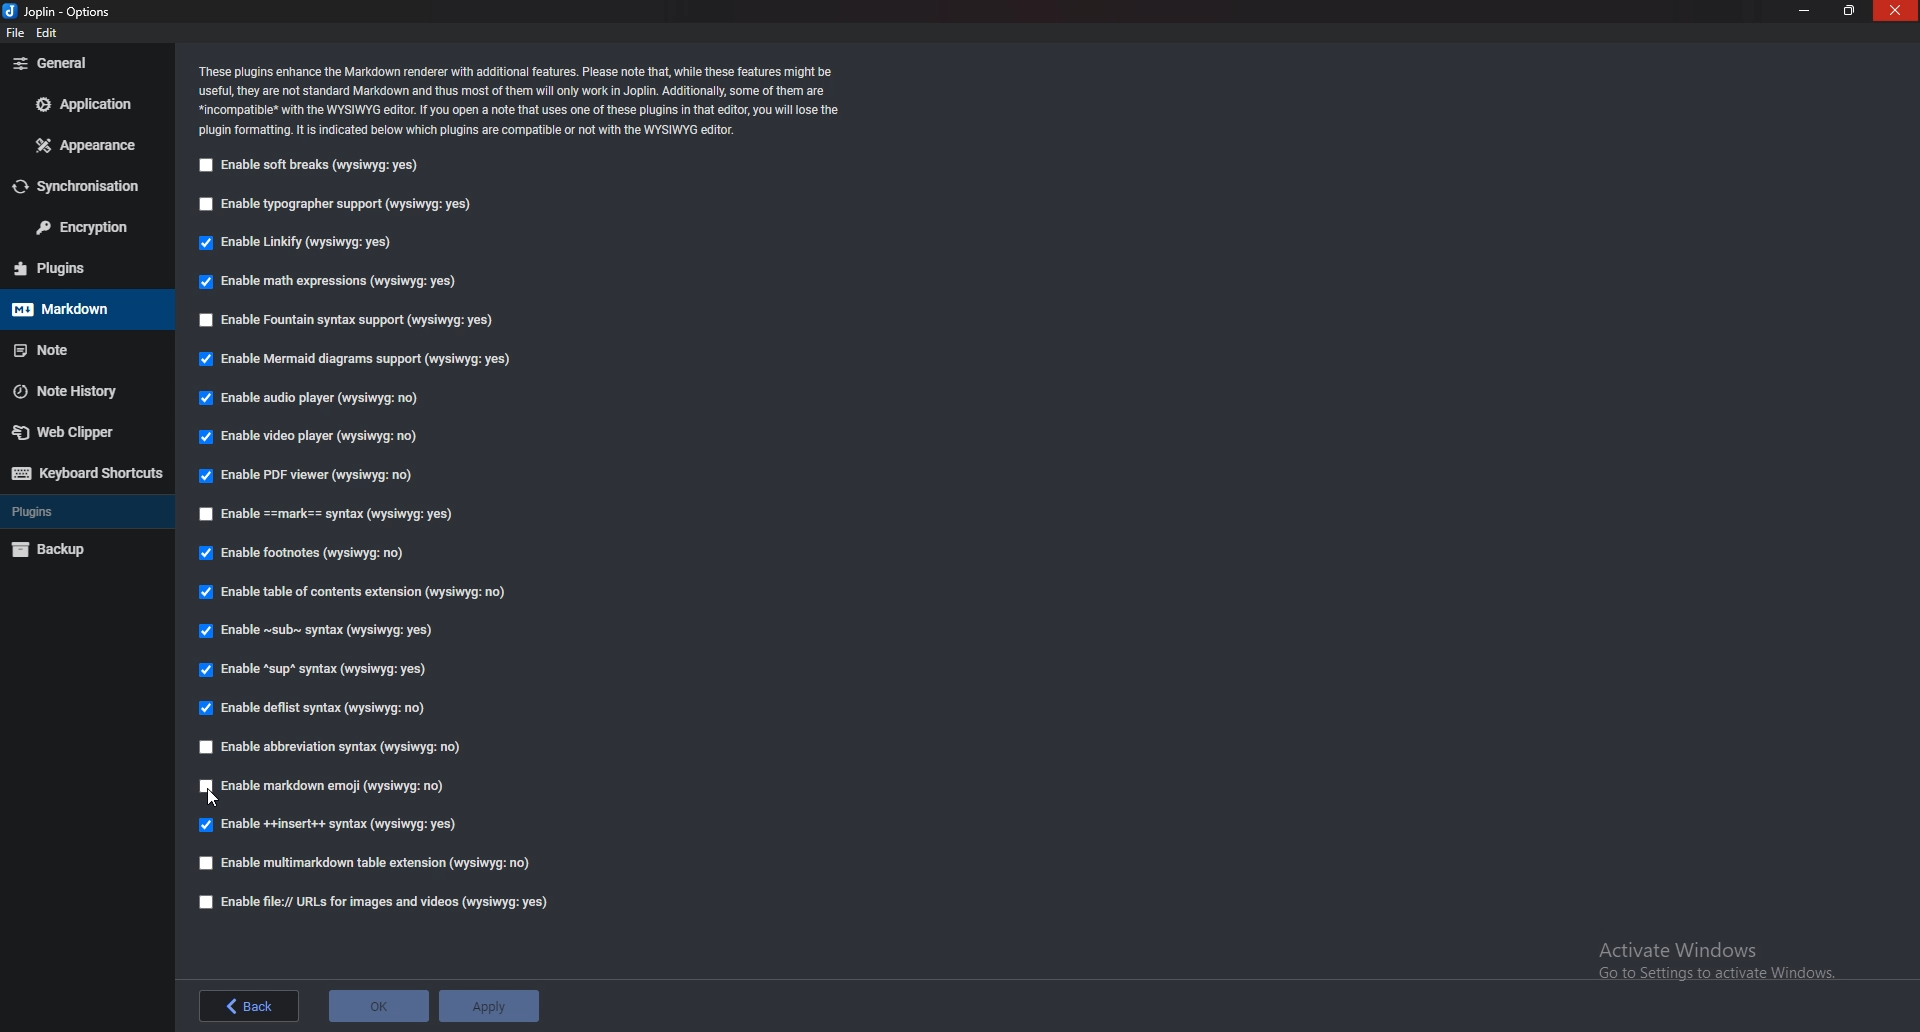  I want to click on enable video player, so click(316, 439).